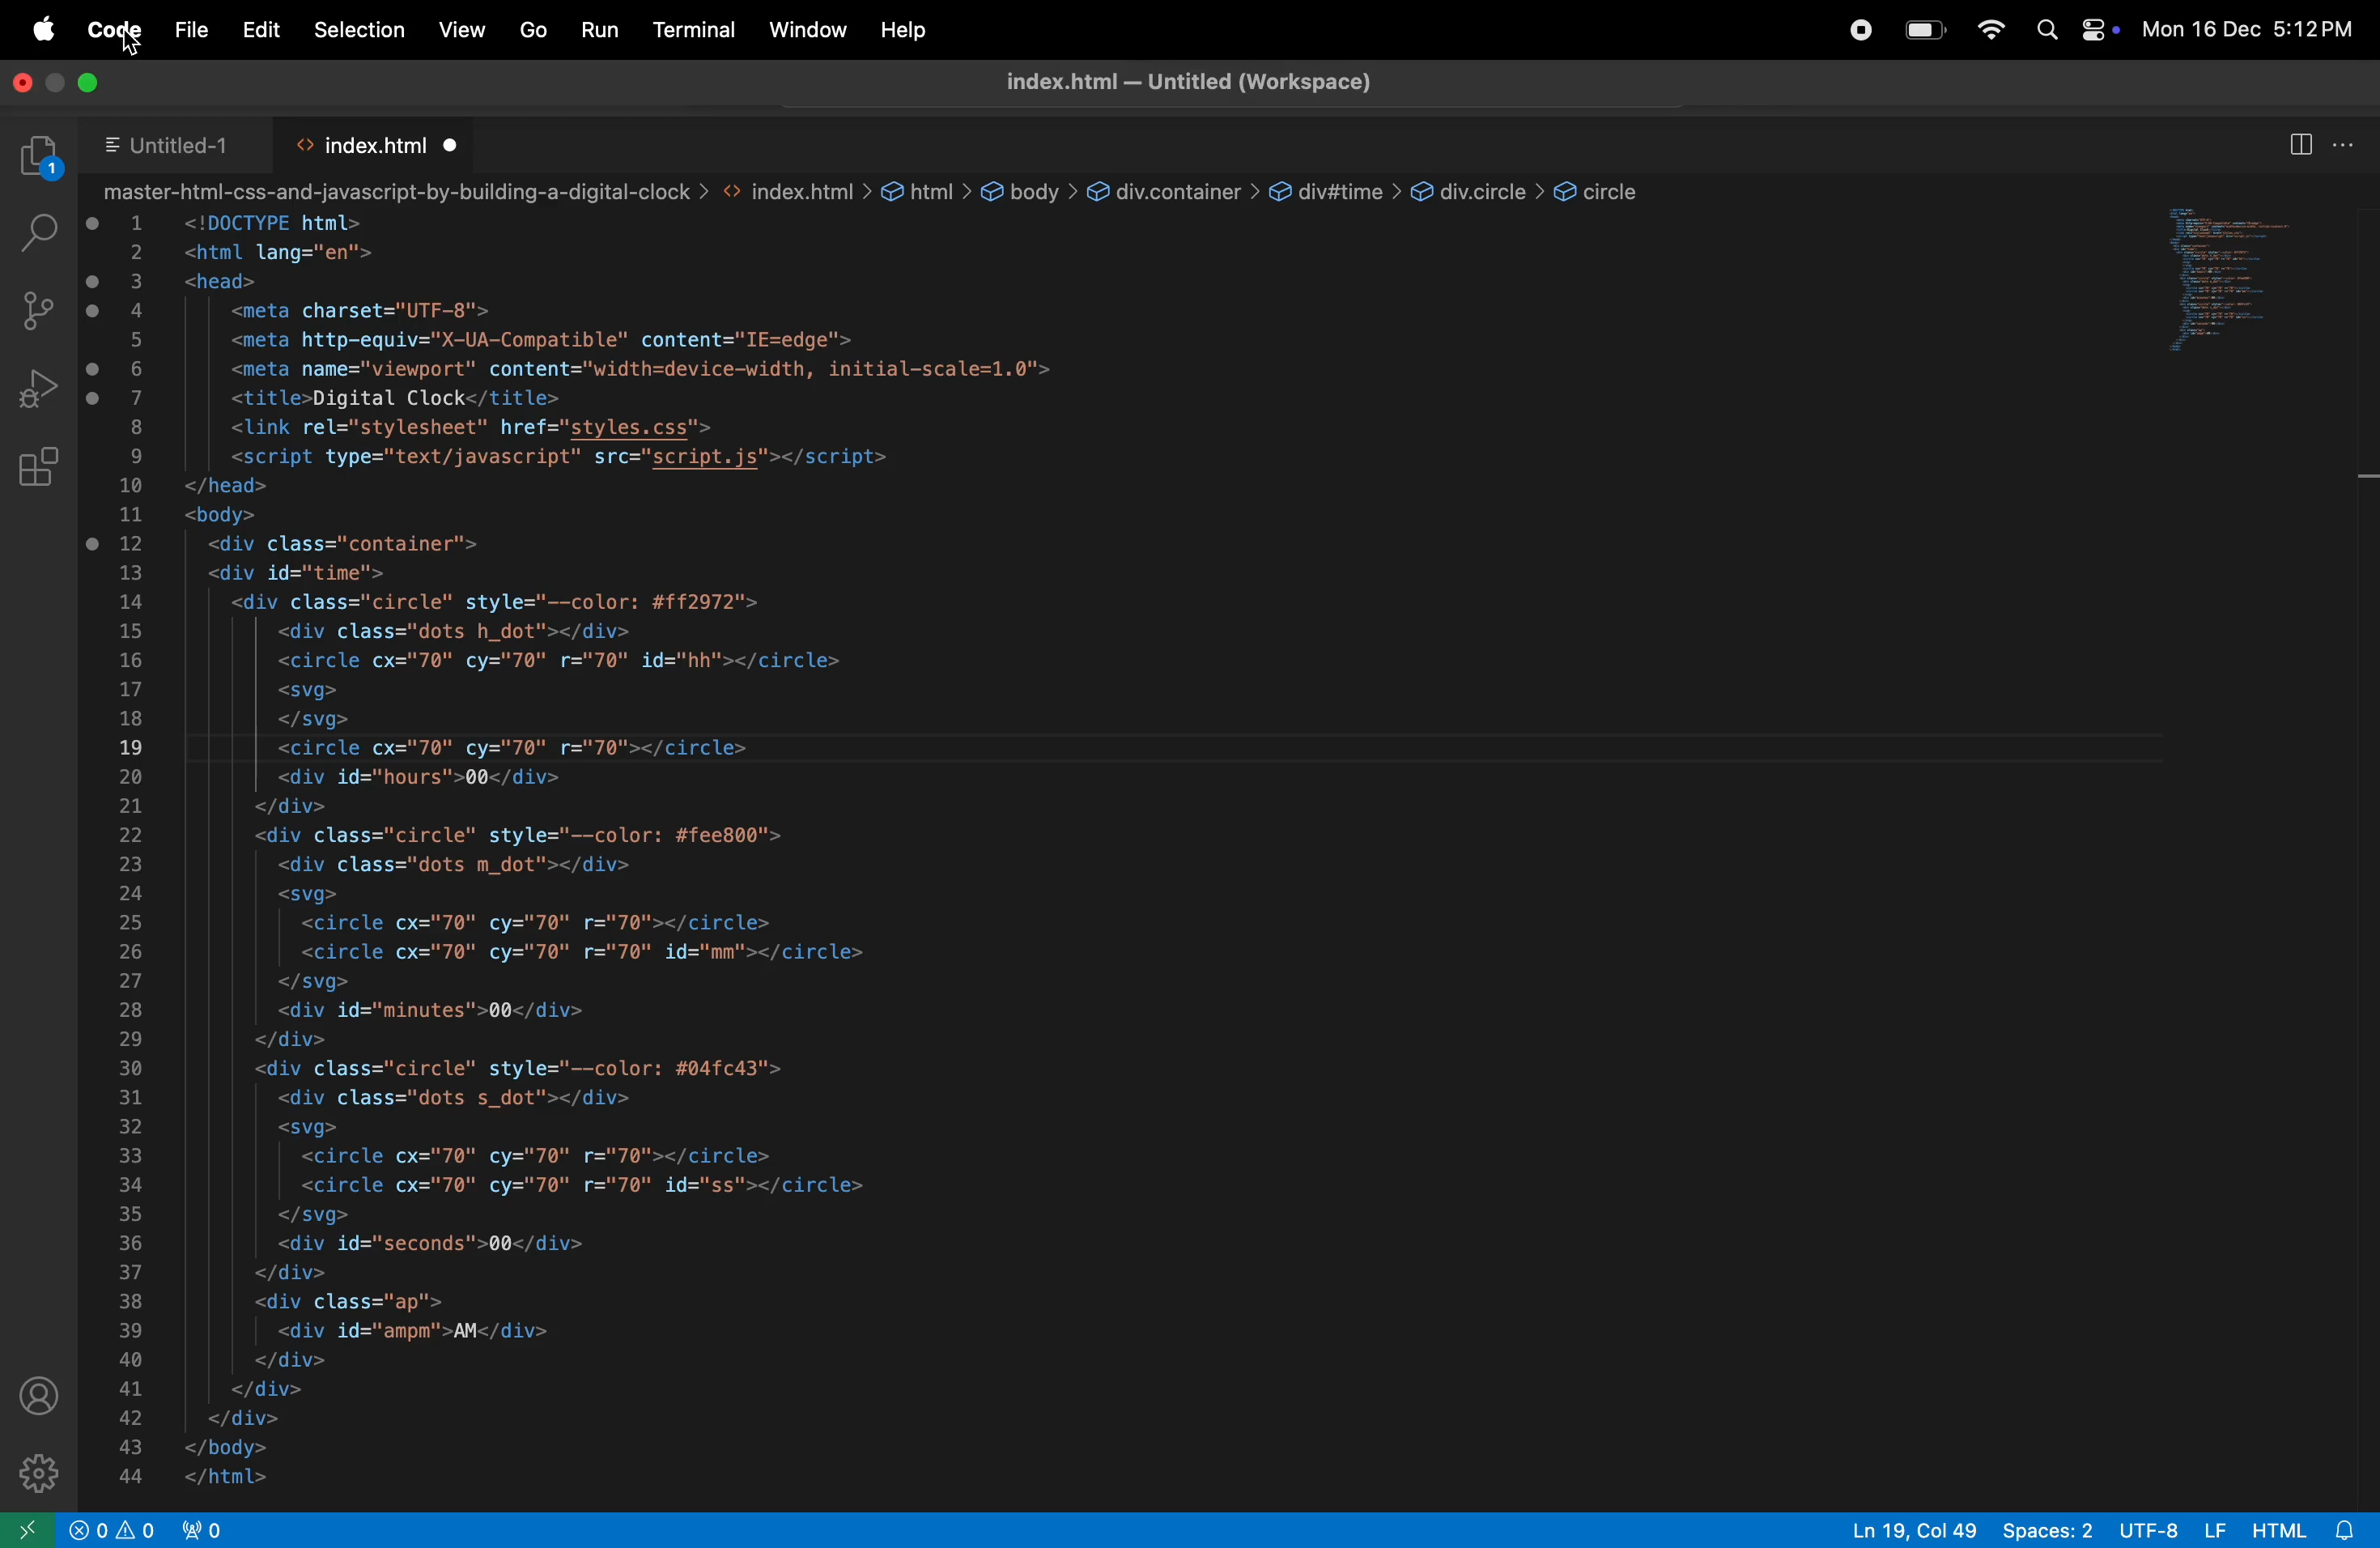 Image resolution: width=2380 pixels, height=1548 pixels. I want to click on <div class="circle" style="--color: #fee800">, so click(518, 834).